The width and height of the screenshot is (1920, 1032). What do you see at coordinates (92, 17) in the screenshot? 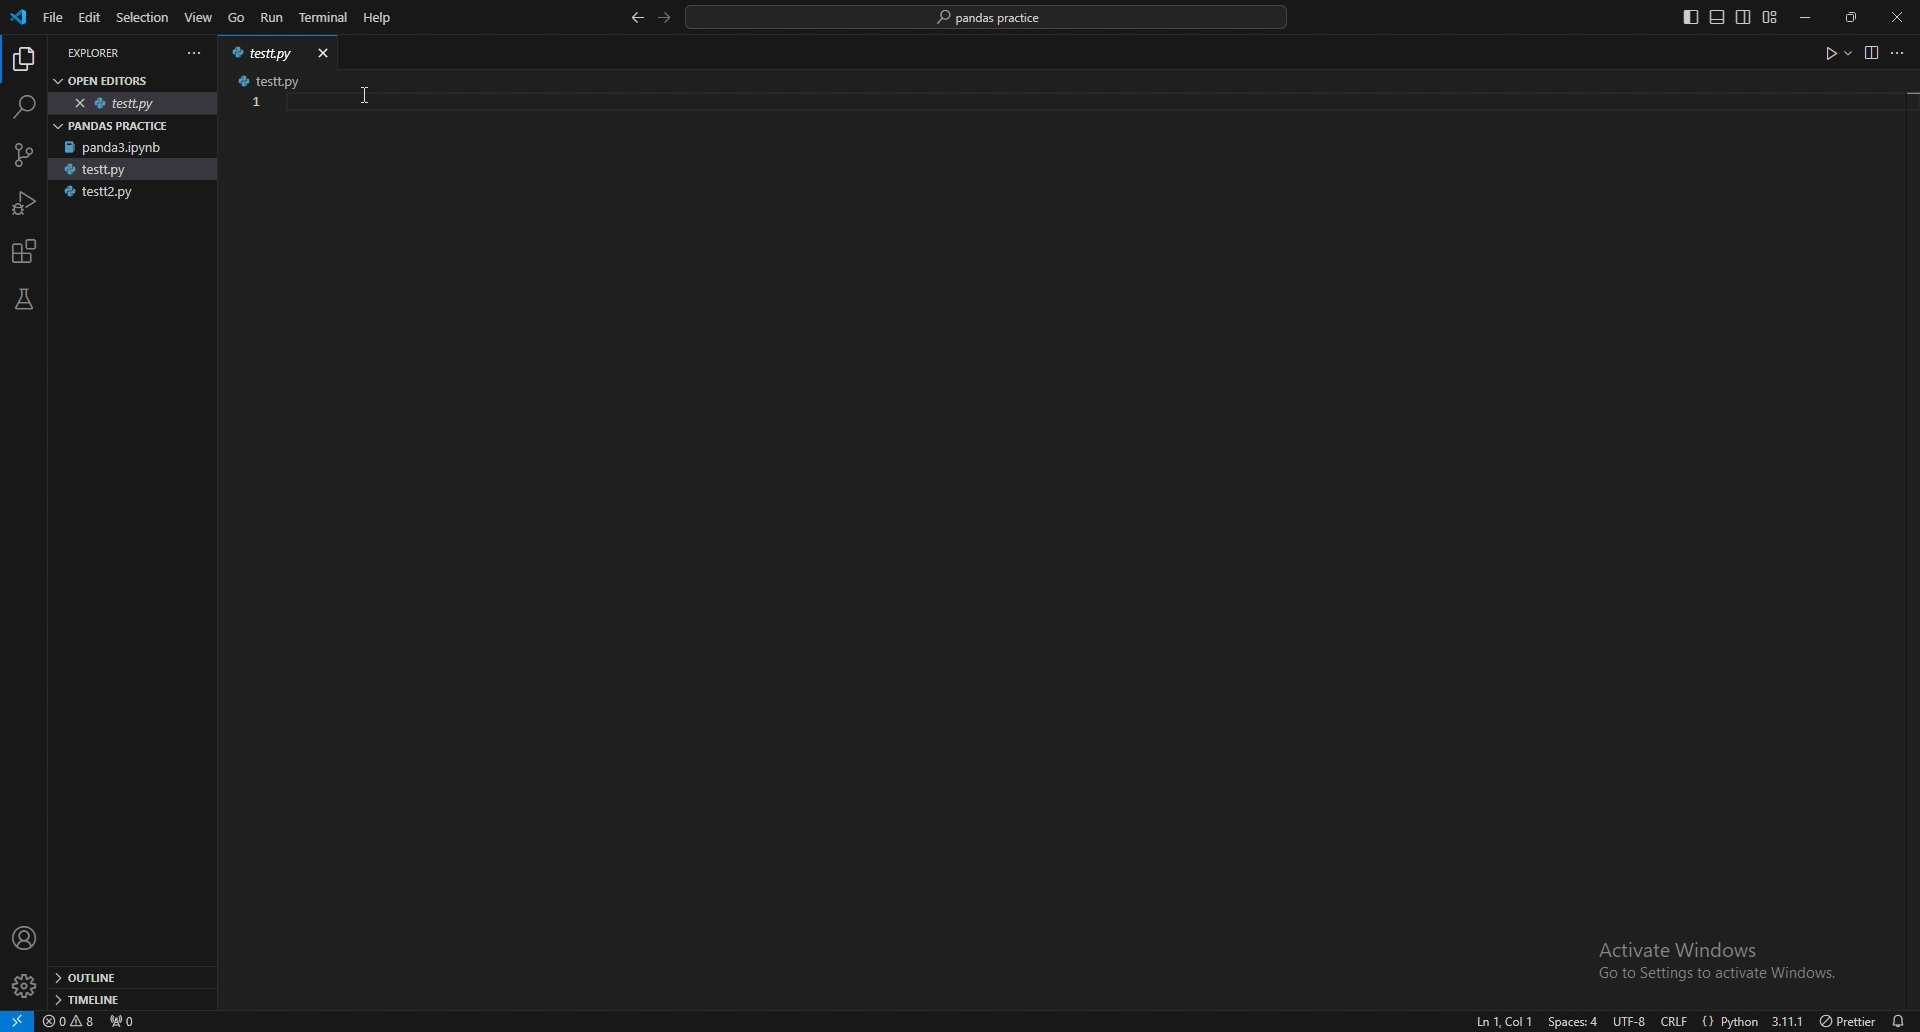
I see `edit` at bounding box center [92, 17].